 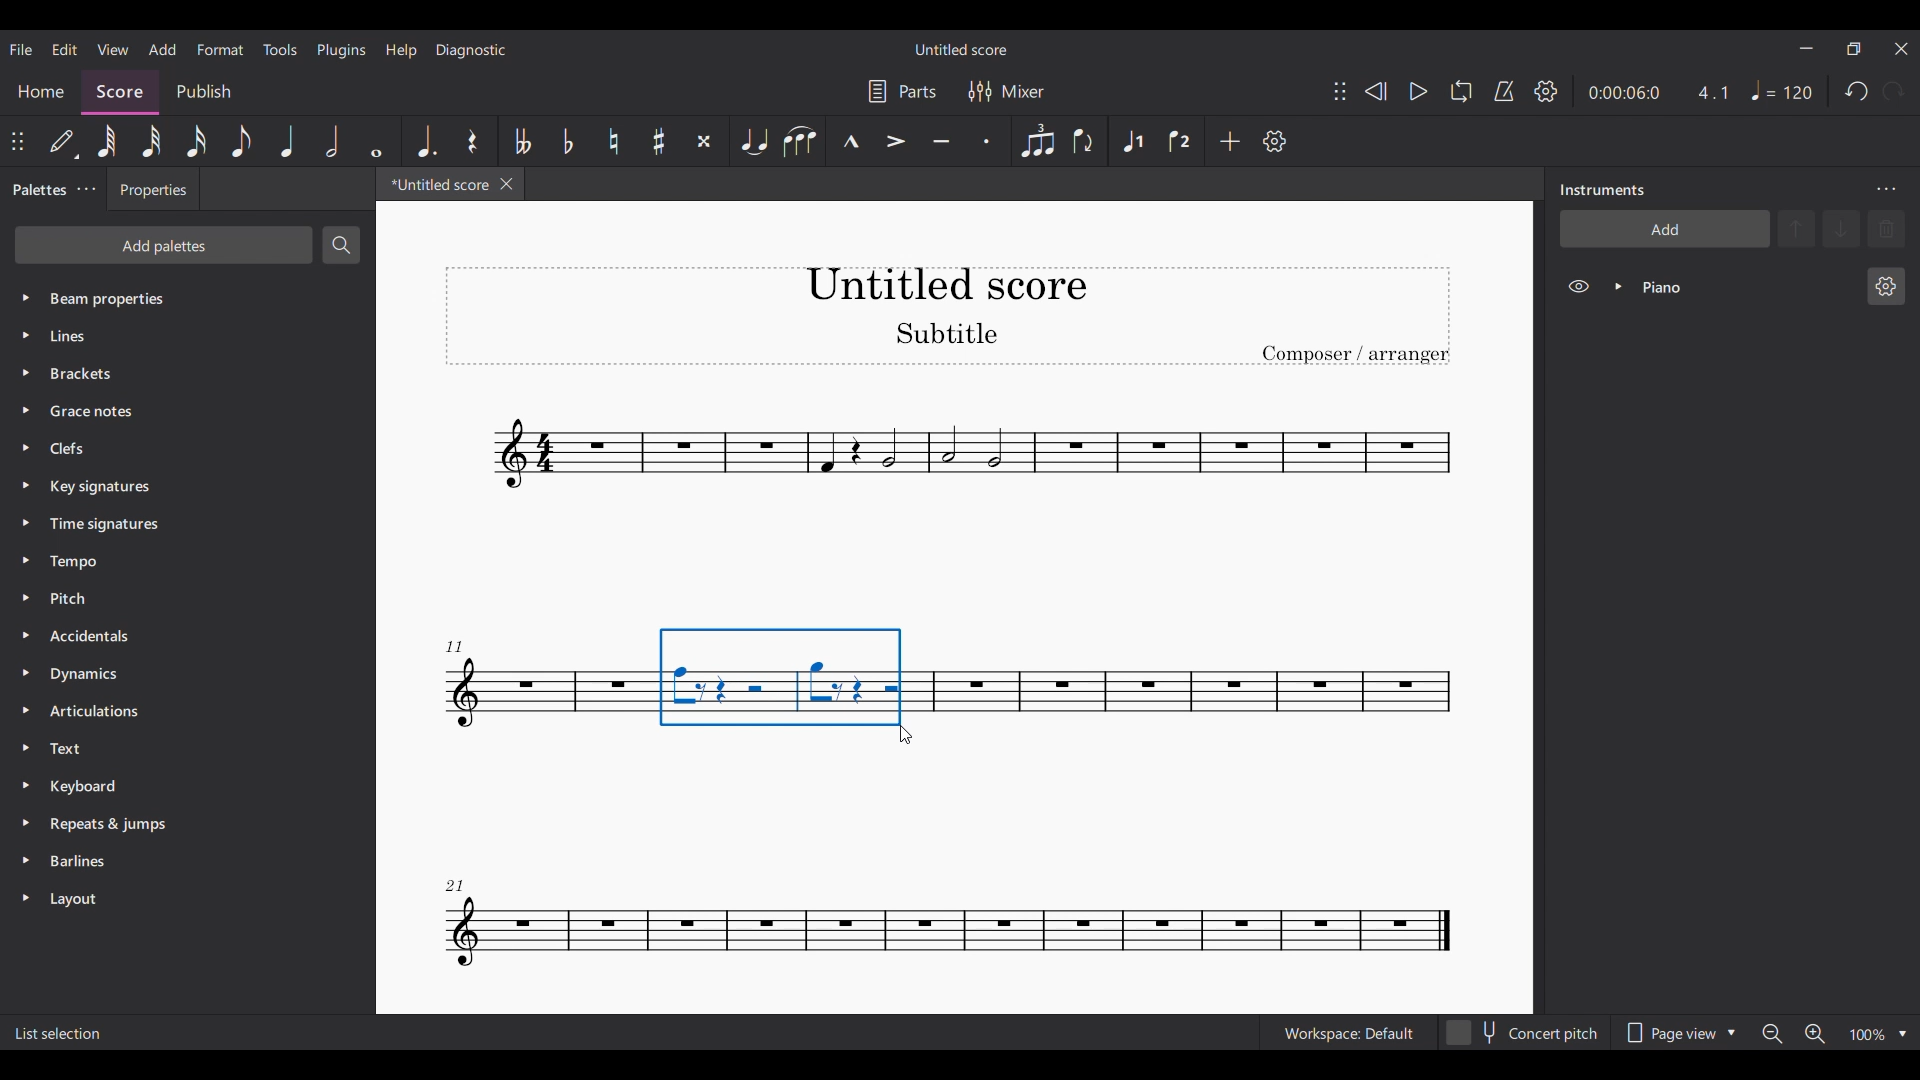 What do you see at coordinates (1007, 91) in the screenshot?
I see `Mixer settings` at bounding box center [1007, 91].